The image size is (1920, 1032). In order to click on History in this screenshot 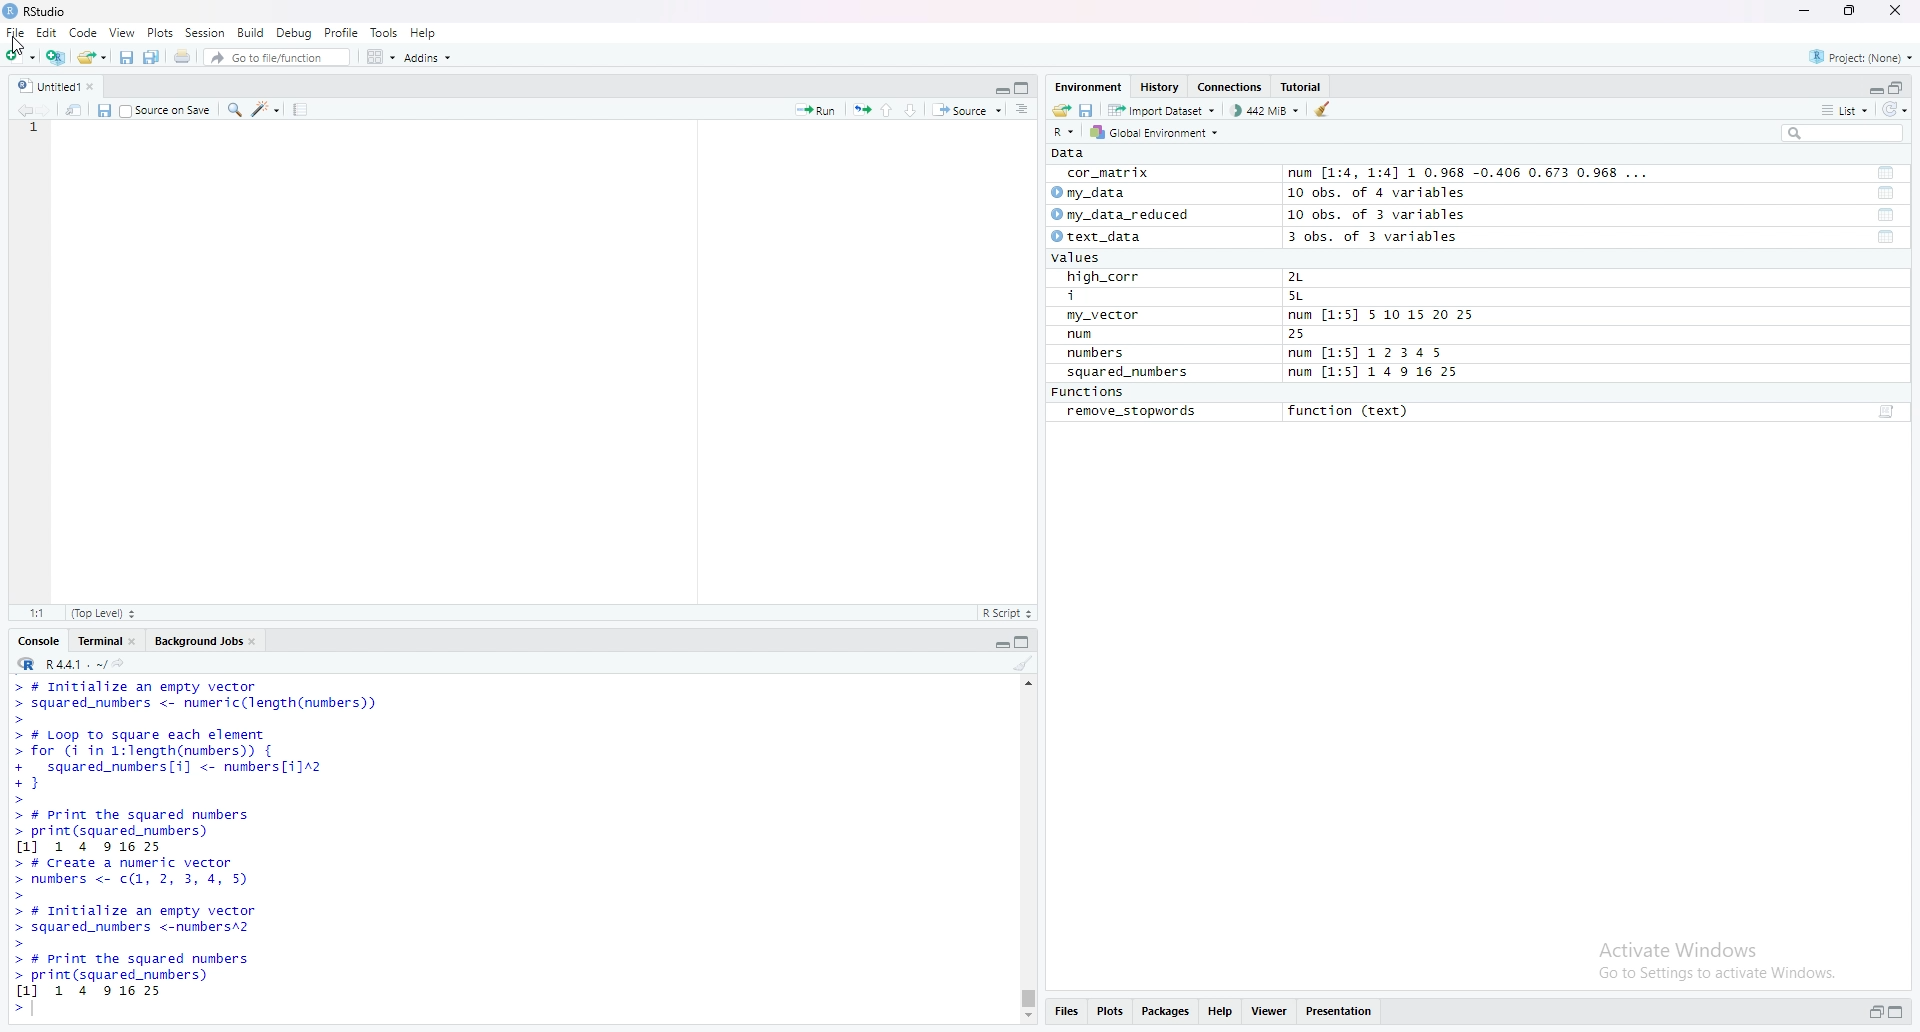, I will do `click(1161, 86)`.